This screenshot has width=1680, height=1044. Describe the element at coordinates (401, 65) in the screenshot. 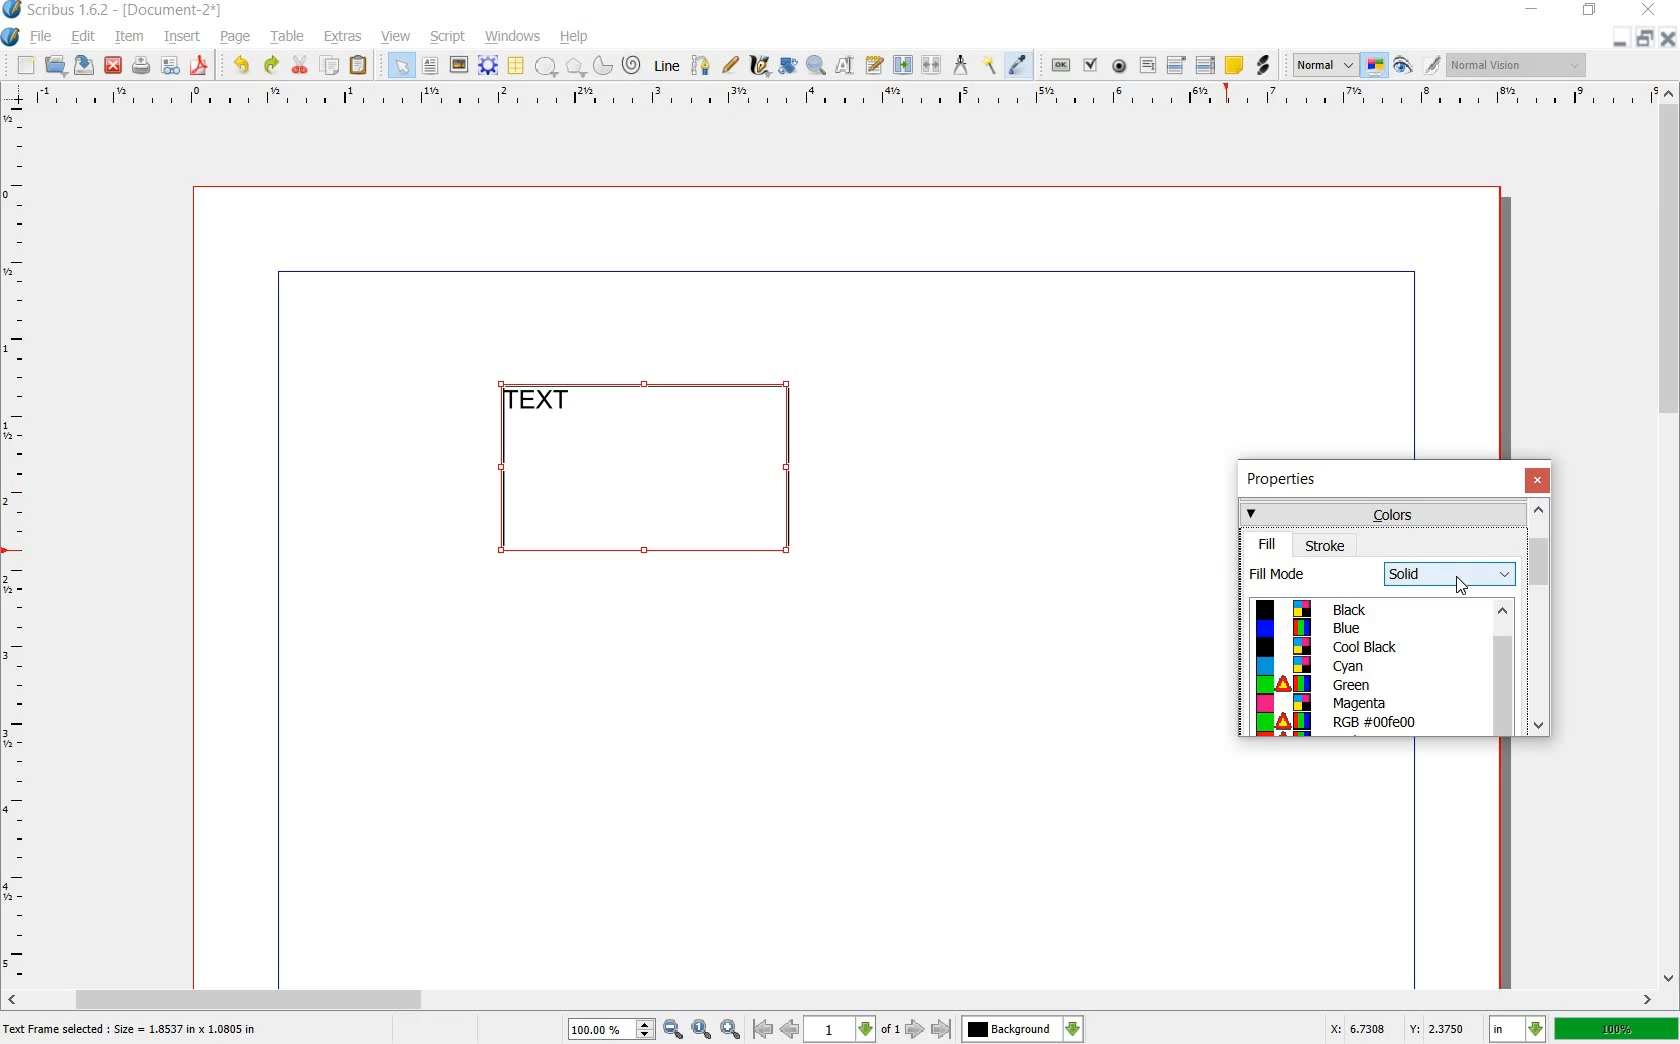

I see `select item` at that location.